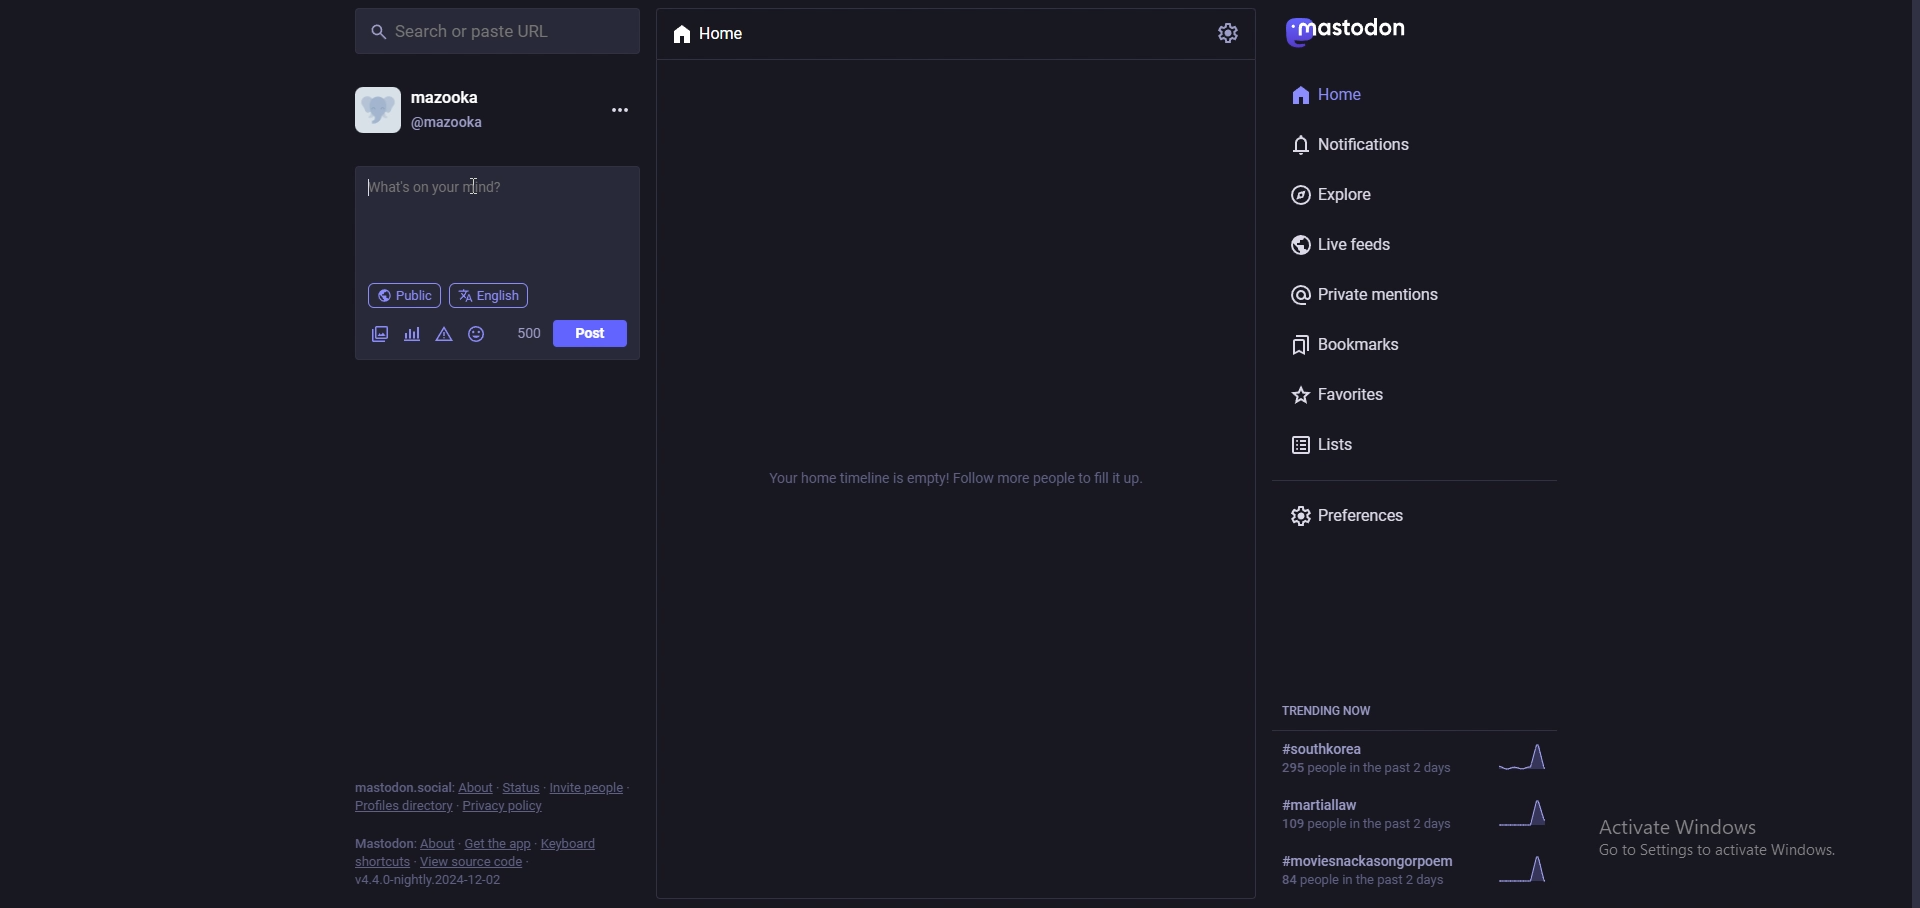  I want to click on warnings, so click(443, 335).